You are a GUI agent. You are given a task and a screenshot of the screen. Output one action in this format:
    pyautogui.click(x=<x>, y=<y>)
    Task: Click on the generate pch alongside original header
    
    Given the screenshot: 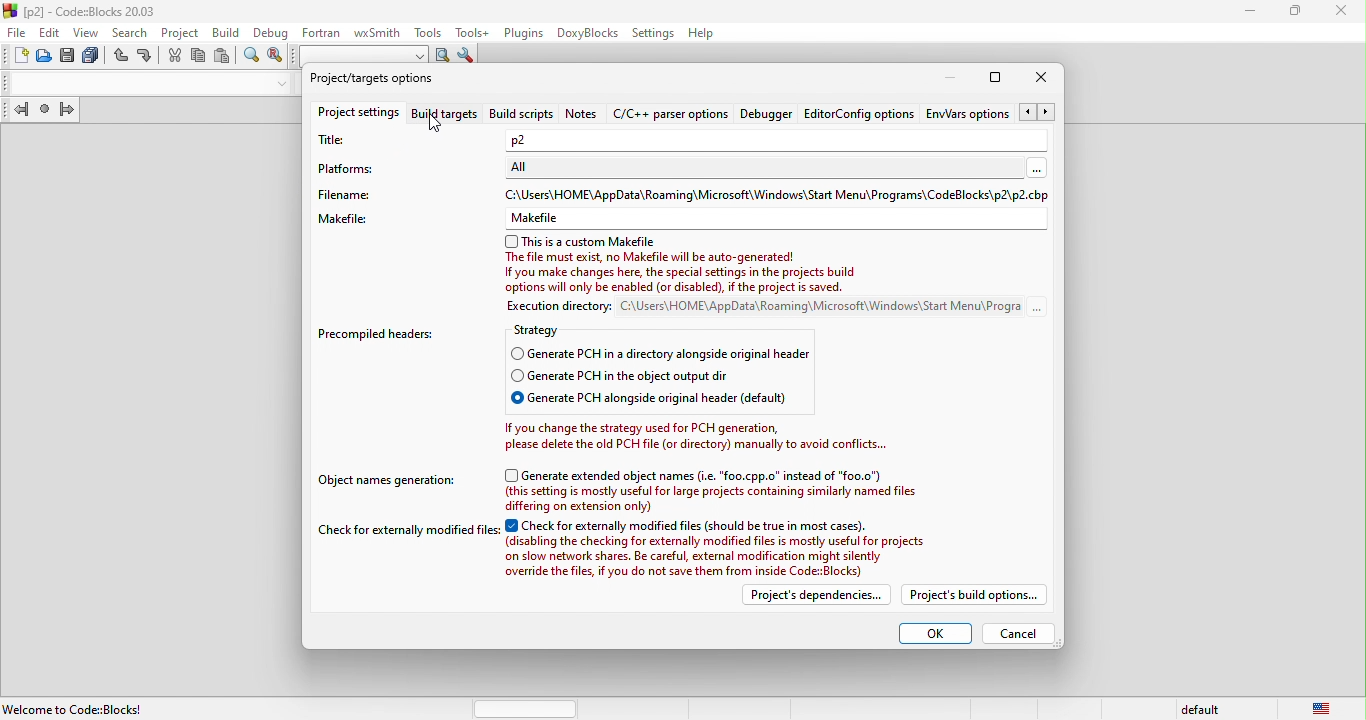 What is the action you would take?
    pyautogui.click(x=651, y=401)
    